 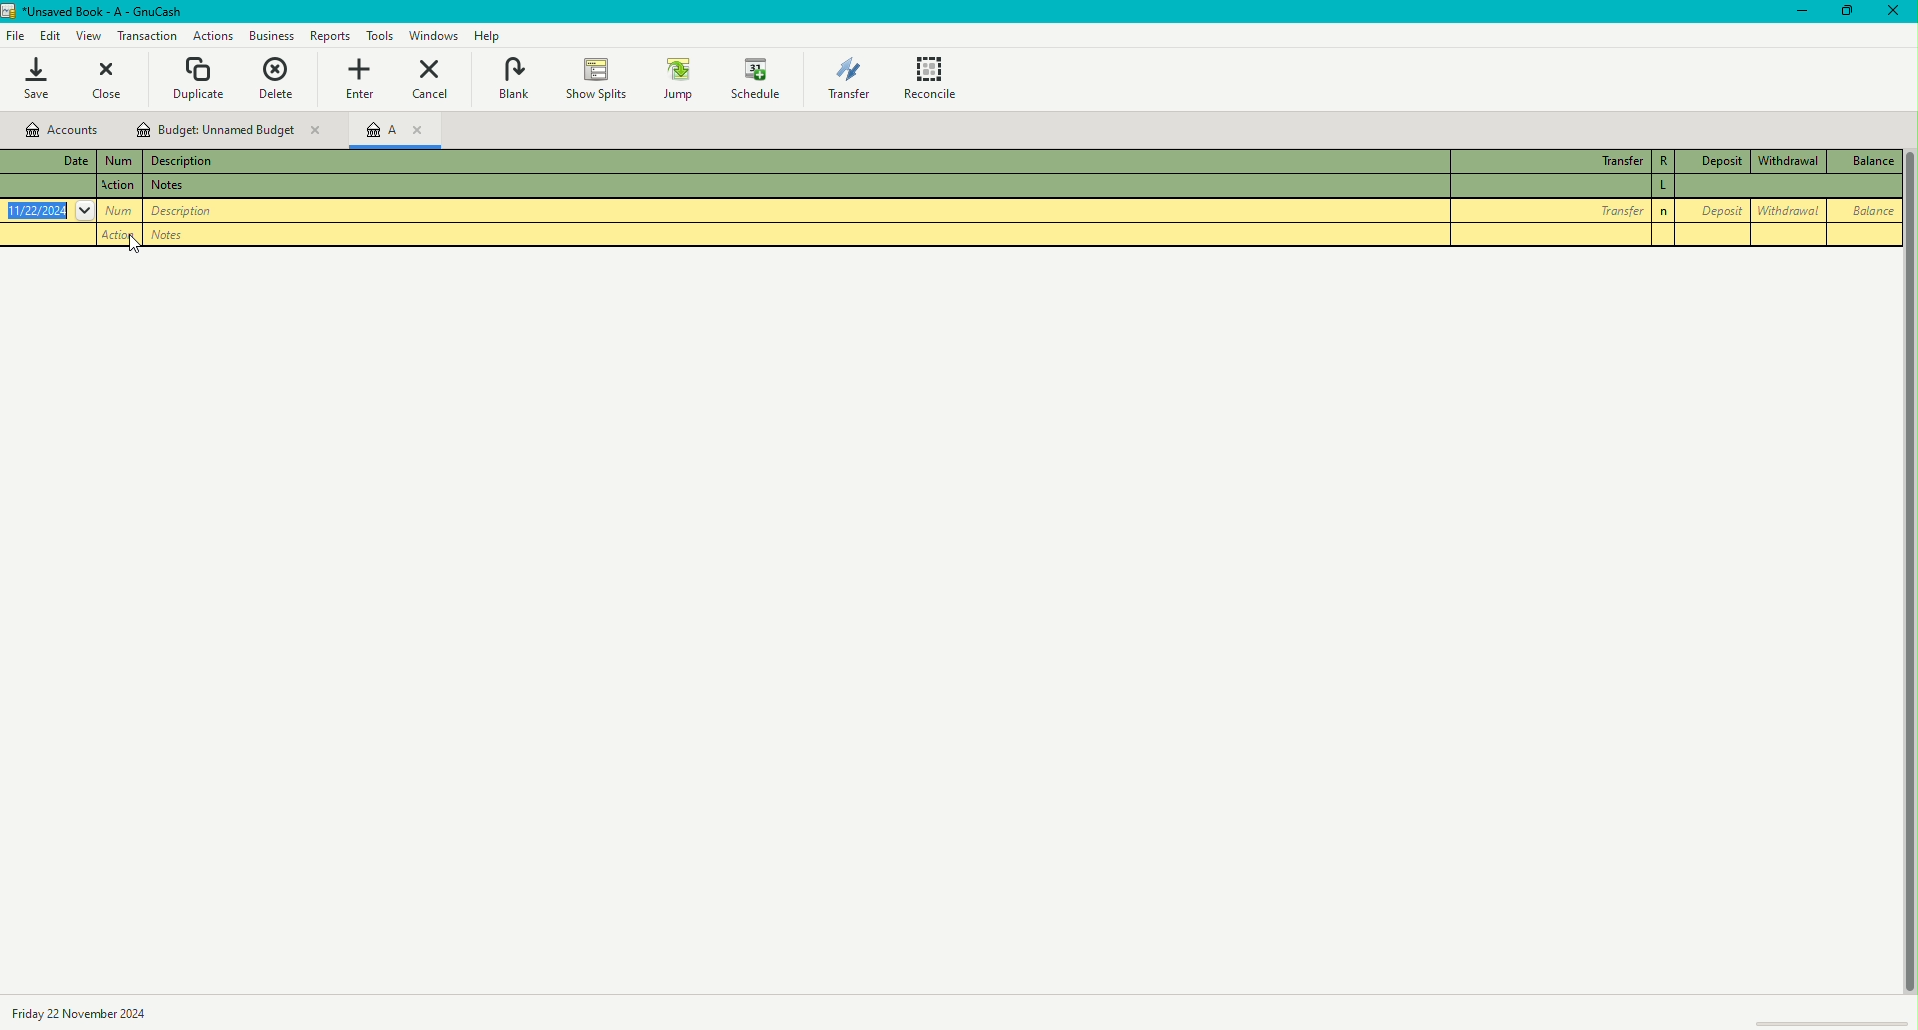 I want to click on Transfer, so click(x=1552, y=158).